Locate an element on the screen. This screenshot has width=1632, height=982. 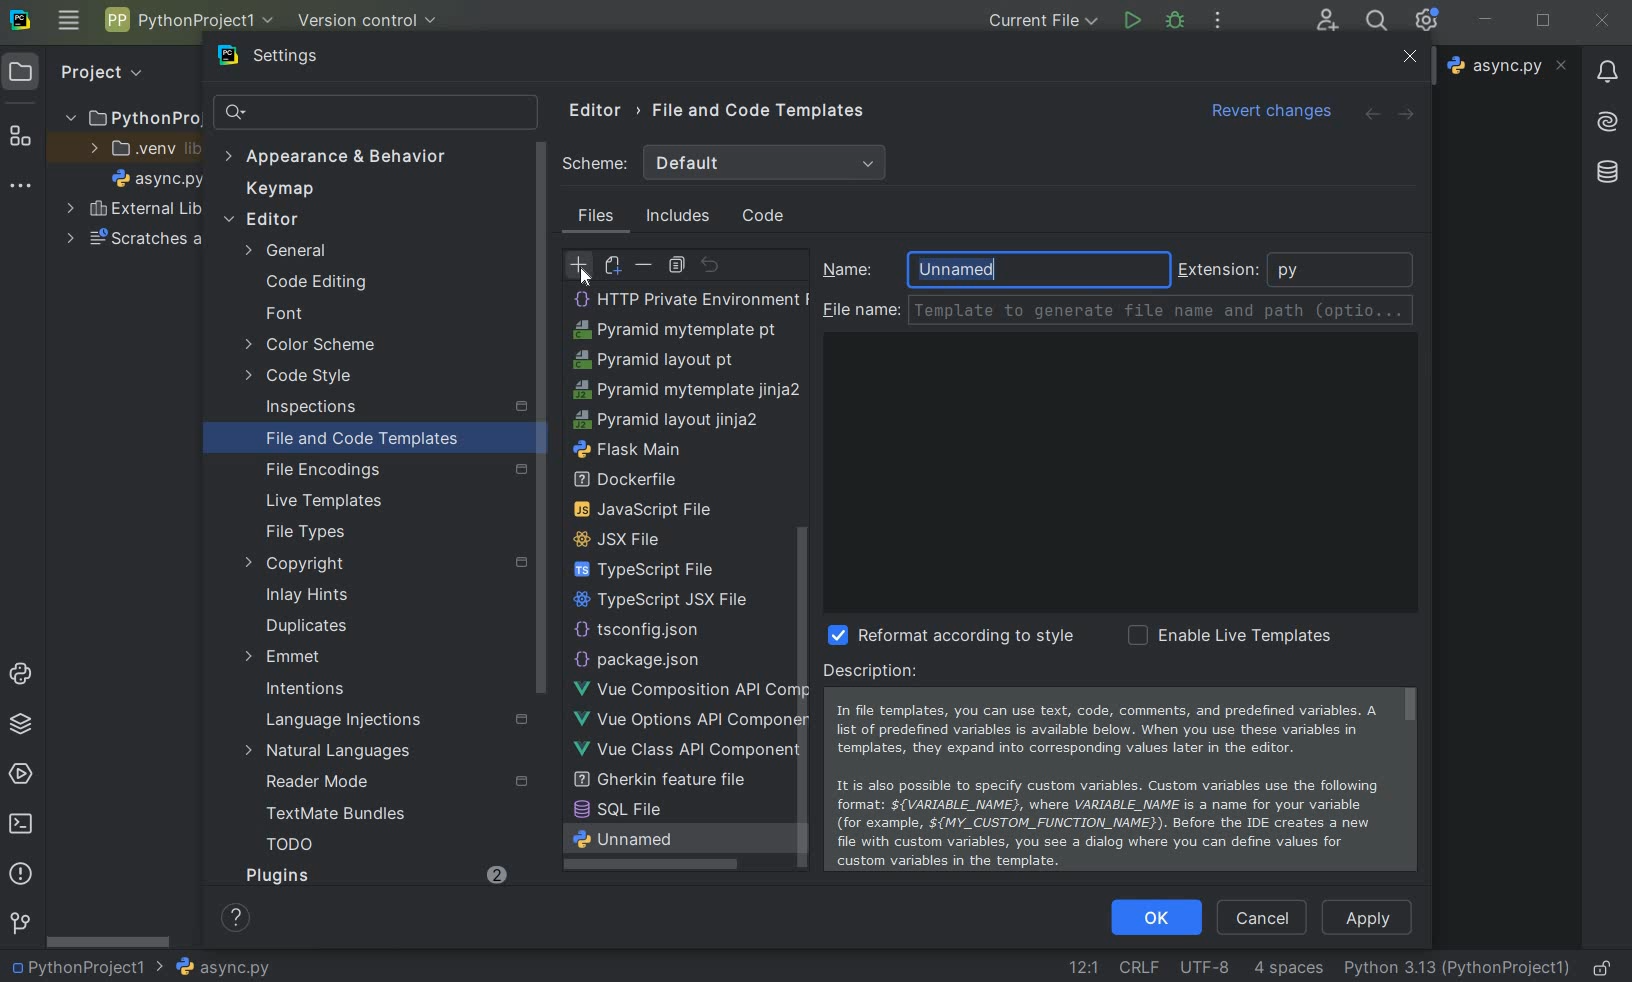
.venv is located at coordinates (144, 149).